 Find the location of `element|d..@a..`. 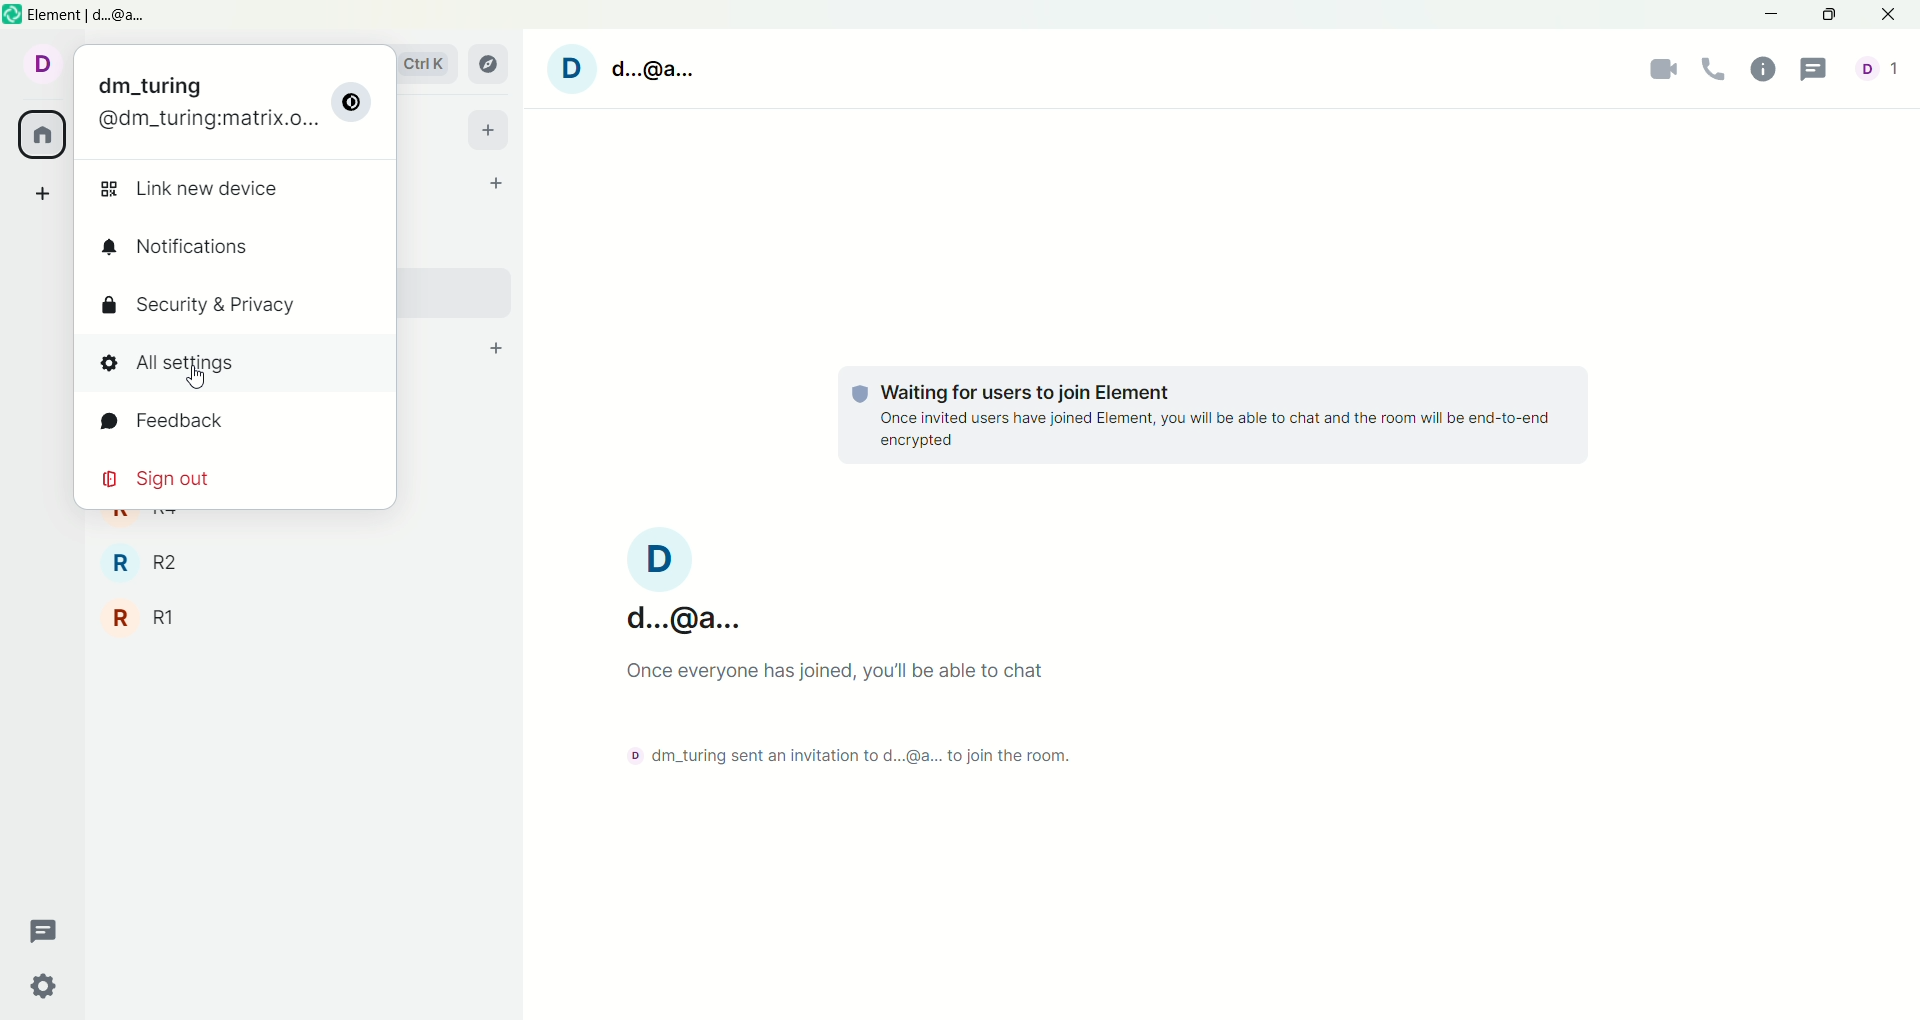

element|d..@a.. is located at coordinates (110, 17).